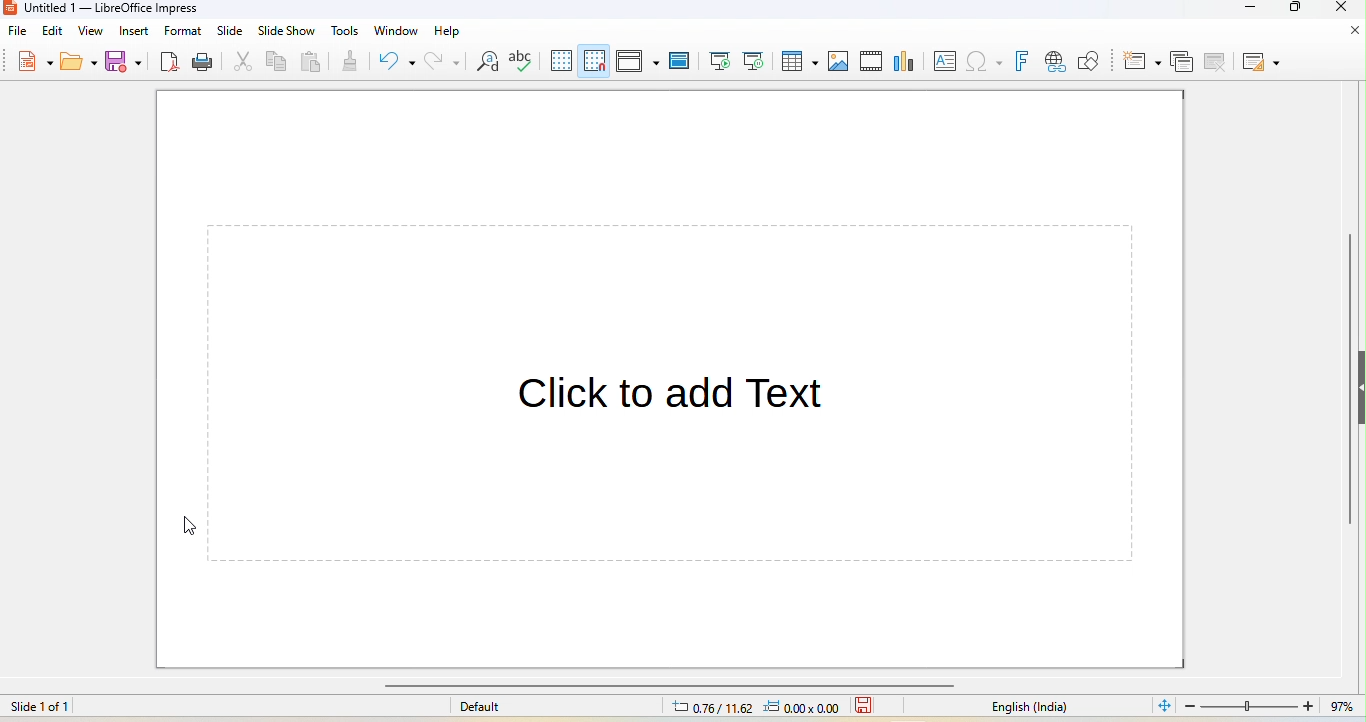 Image resolution: width=1366 pixels, height=722 pixels. What do you see at coordinates (1298, 10) in the screenshot?
I see `maximize` at bounding box center [1298, 10].